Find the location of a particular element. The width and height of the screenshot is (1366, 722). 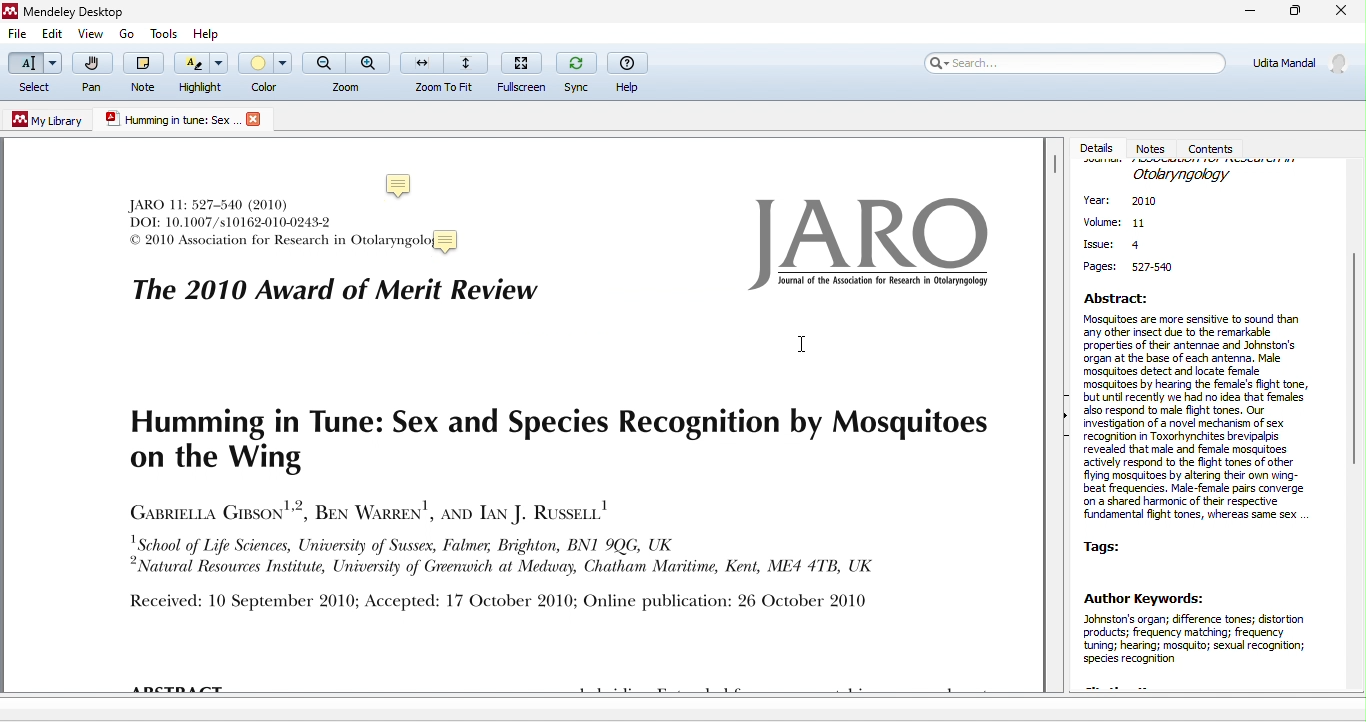

tools is located at coordinates (167, 34).